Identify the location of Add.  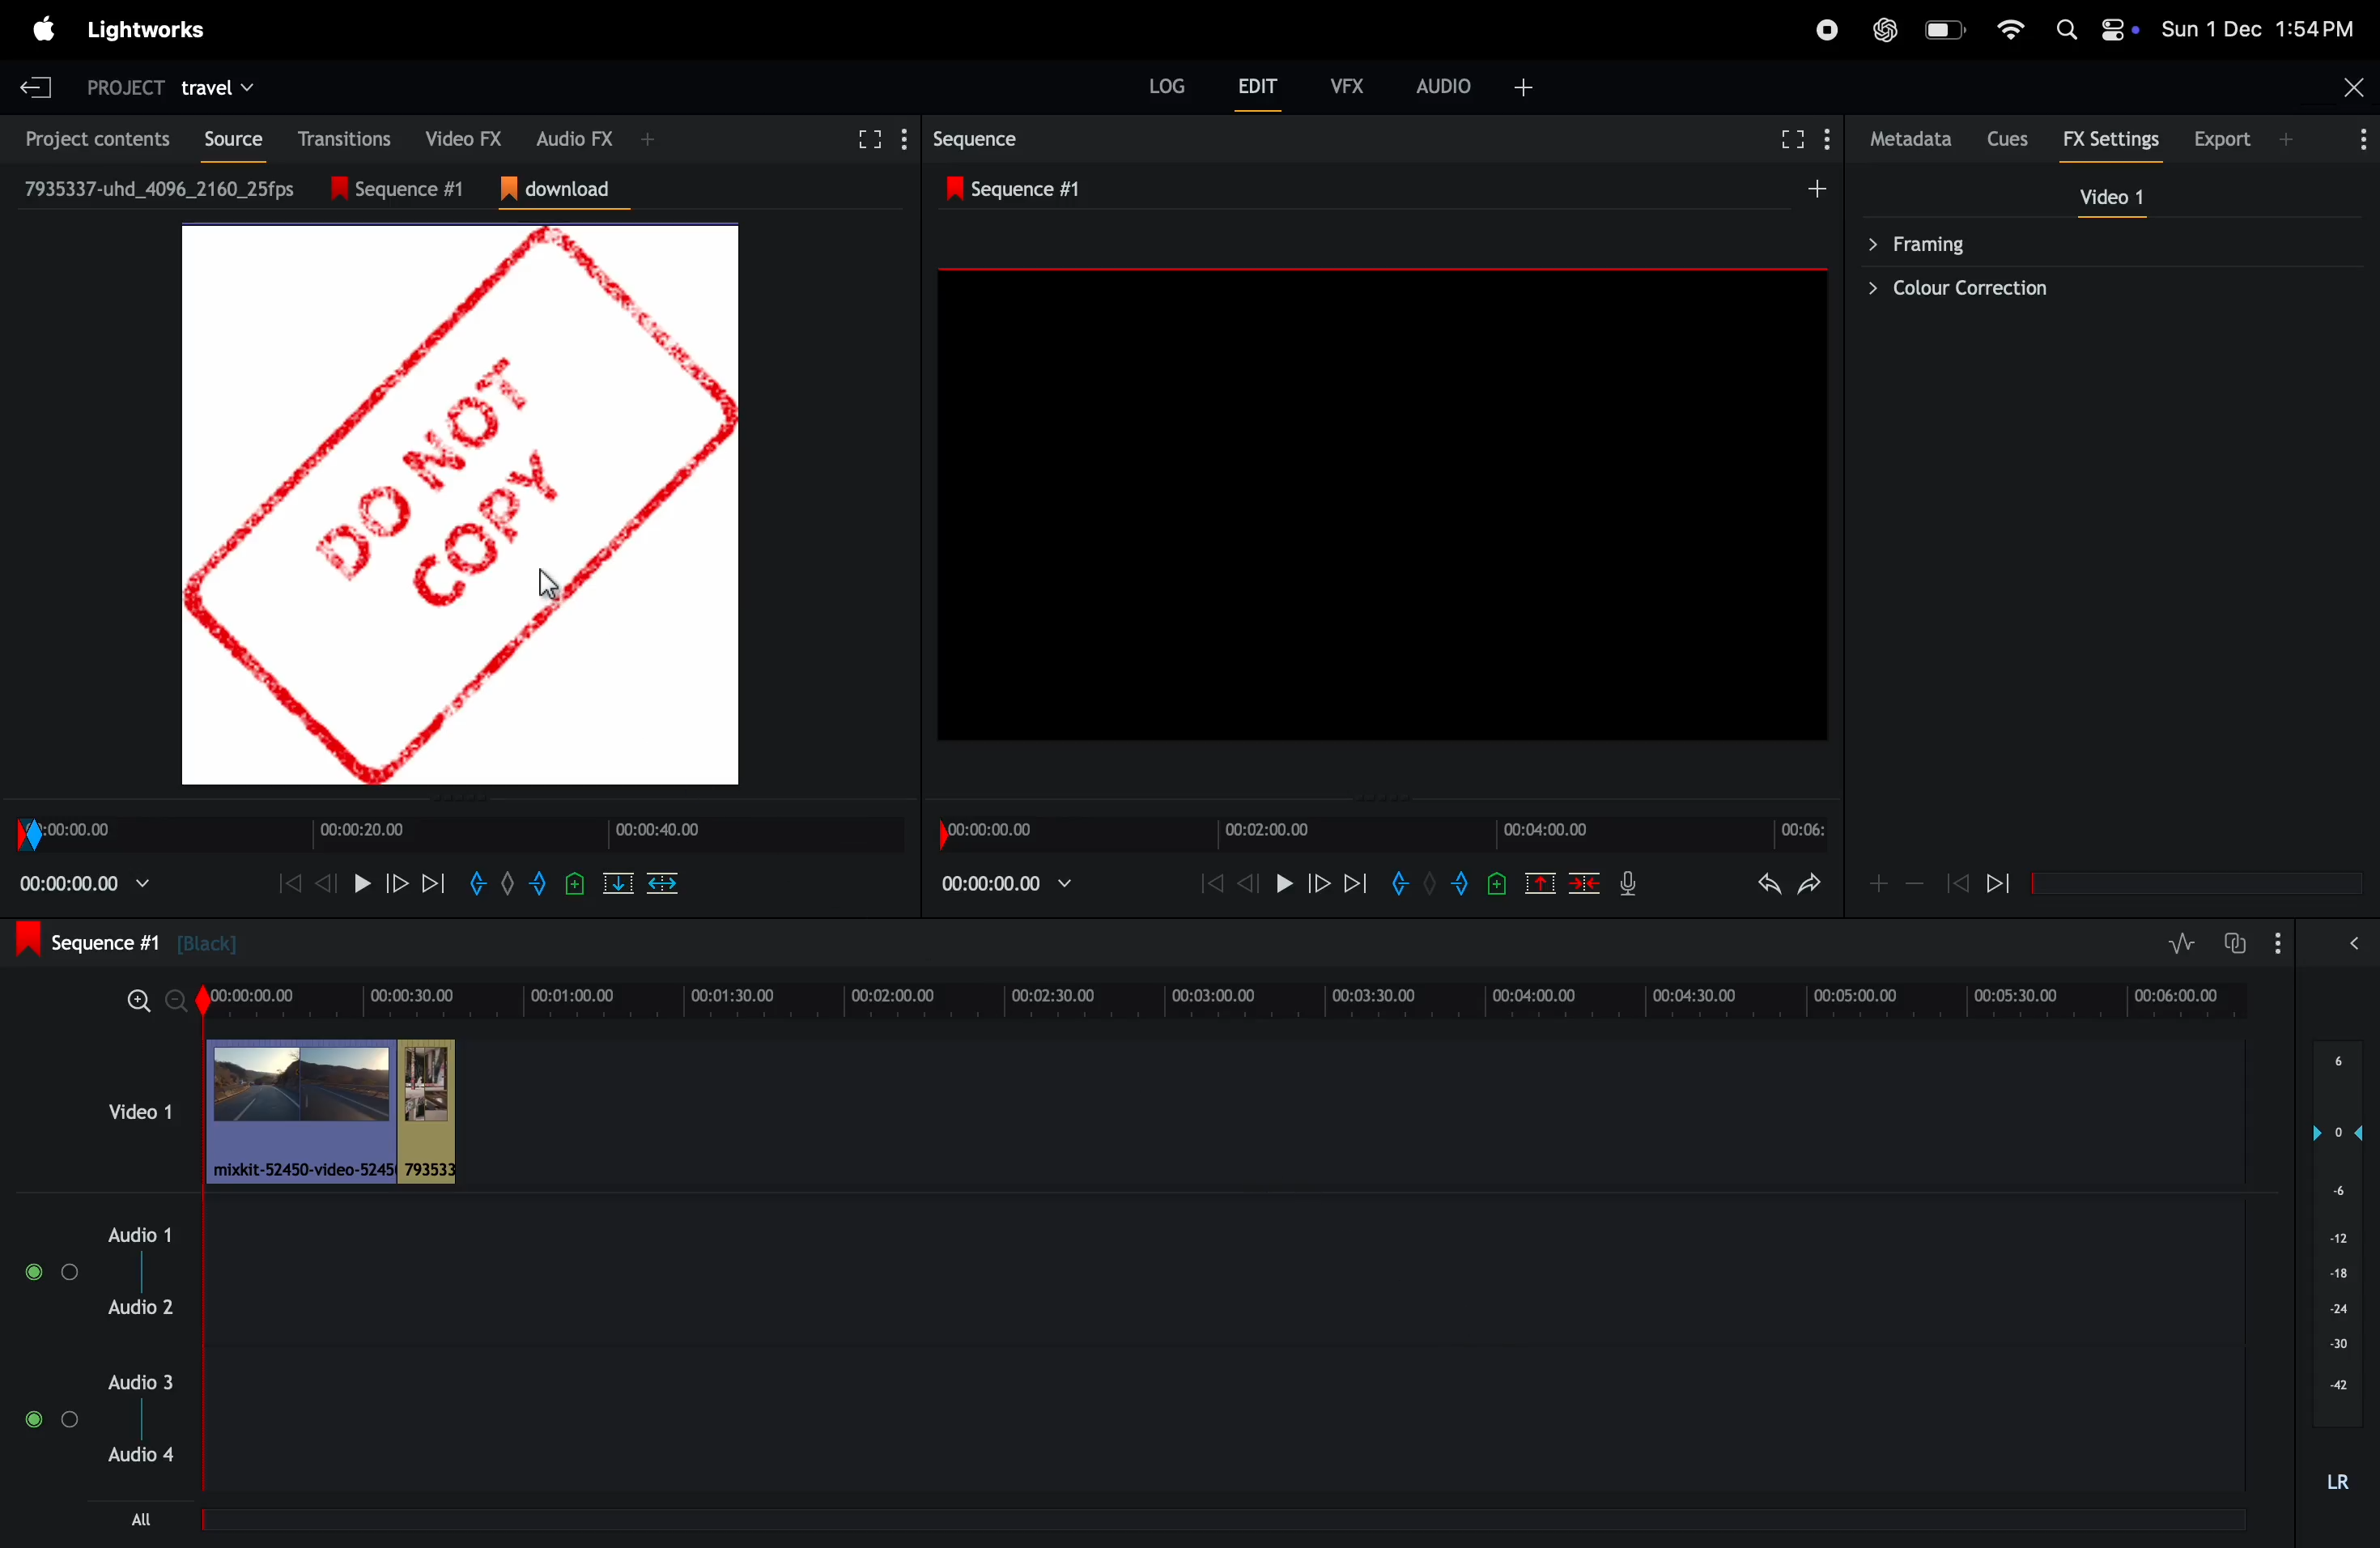
(1879, 884).